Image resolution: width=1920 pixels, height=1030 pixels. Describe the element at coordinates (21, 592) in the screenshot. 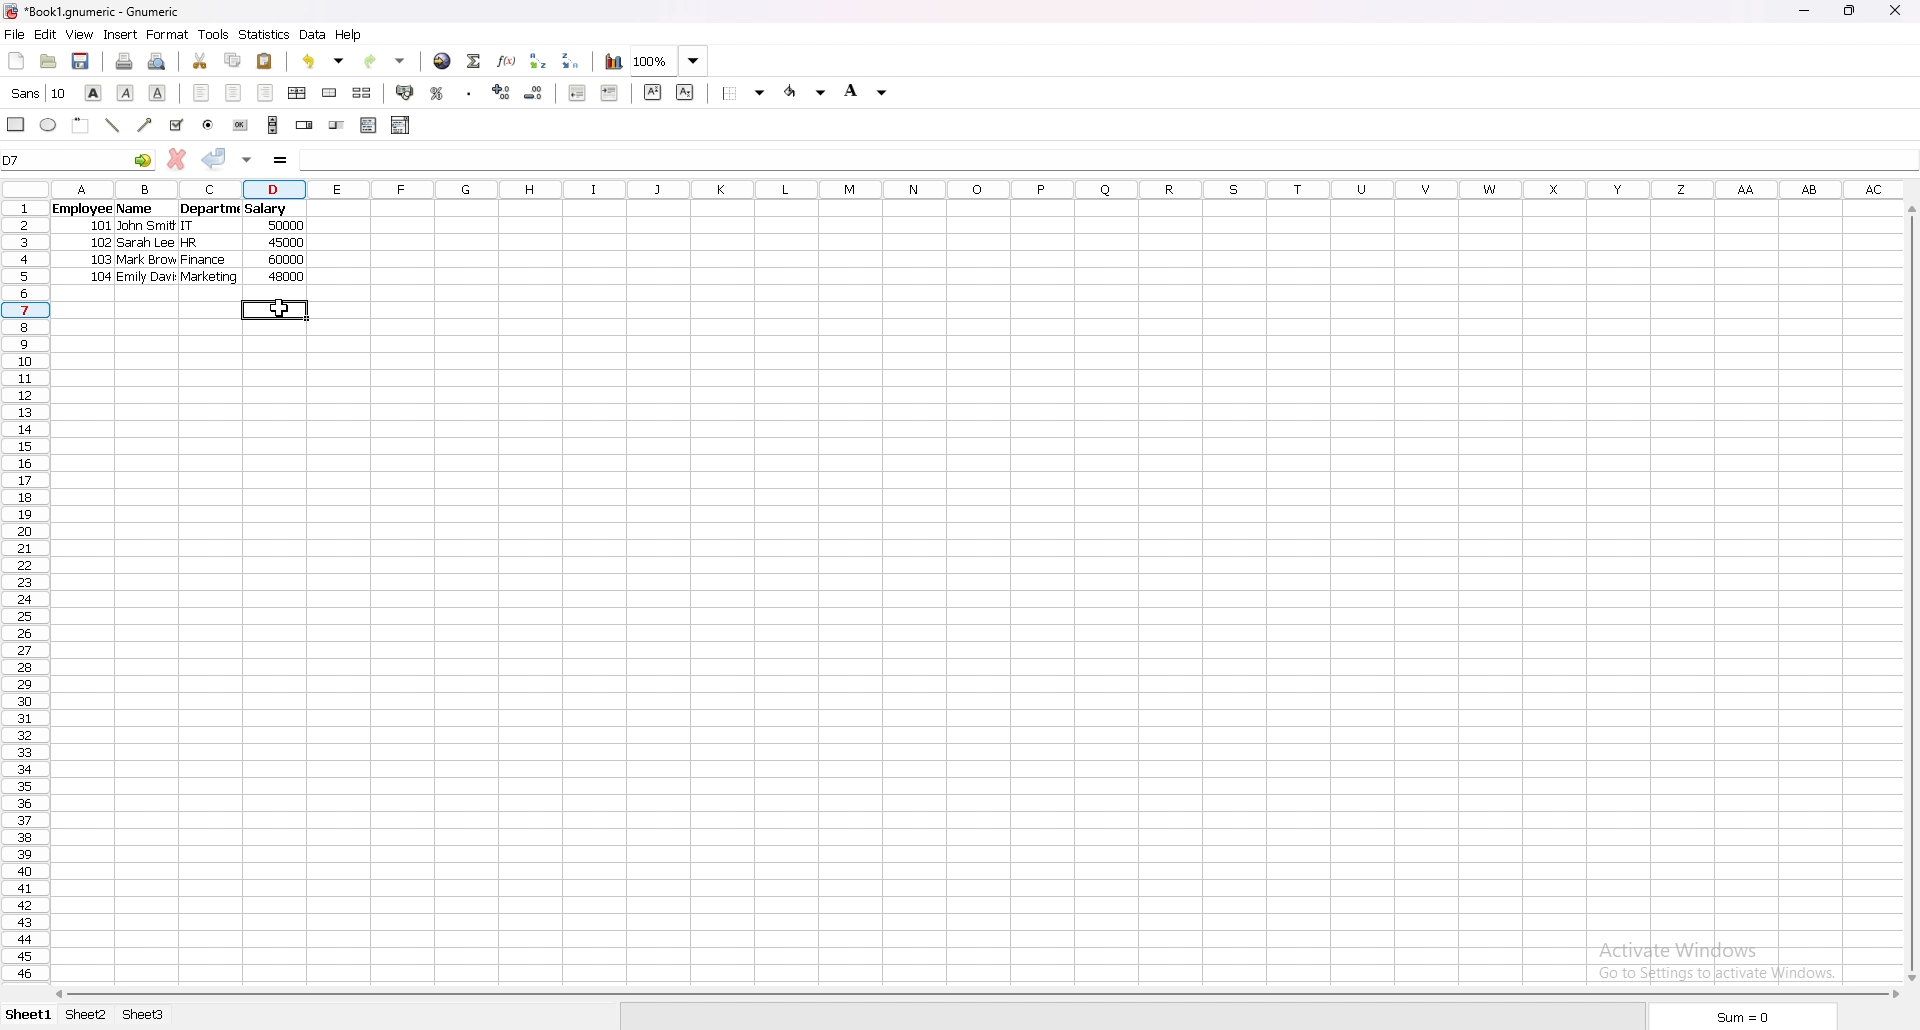

I see `row` at that location.